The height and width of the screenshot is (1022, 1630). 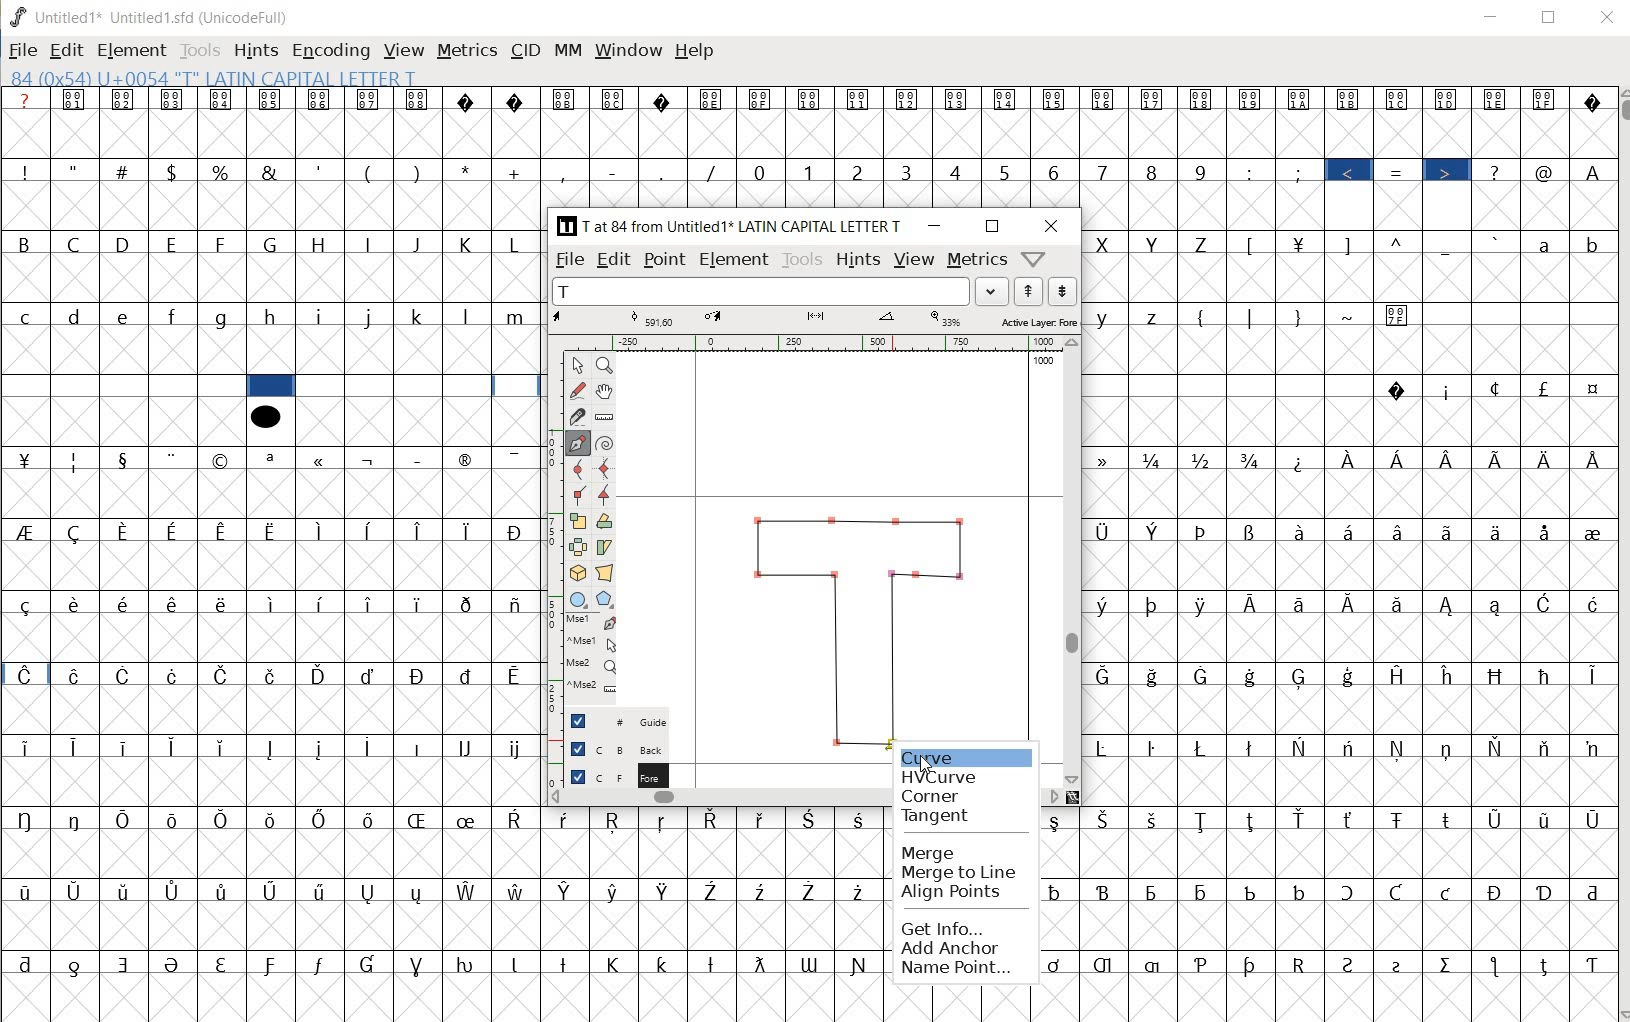 I want to click on F, so click(x=222, y=244).